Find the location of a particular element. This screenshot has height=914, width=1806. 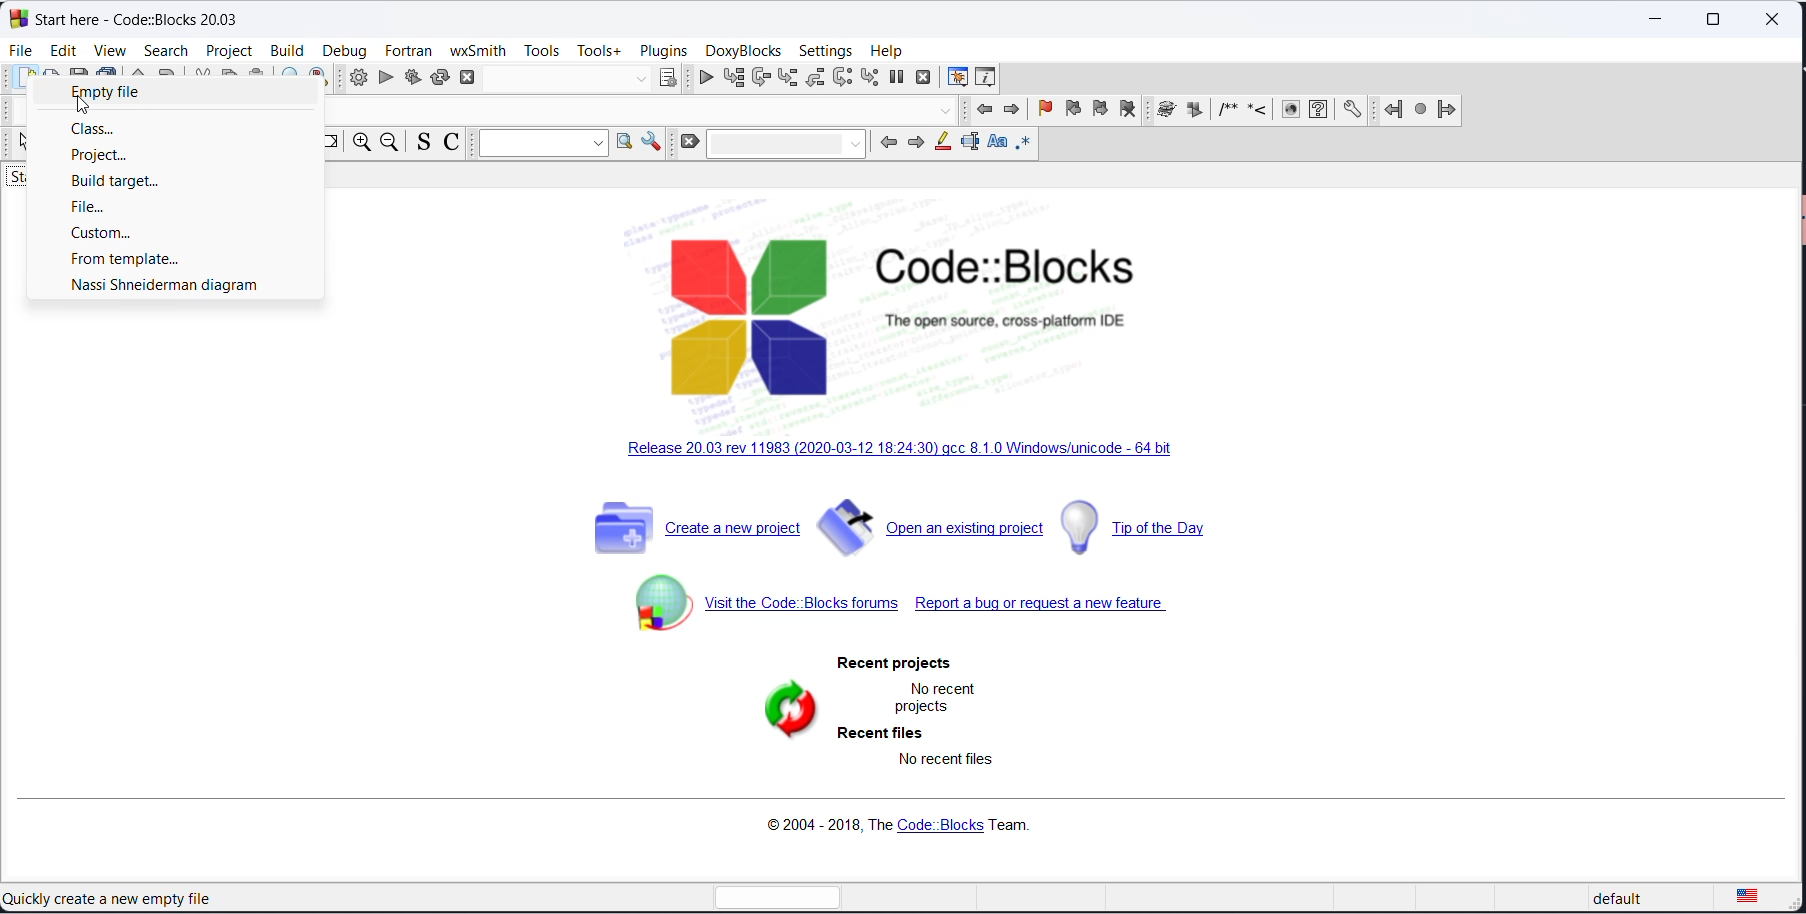

add bookmark is located at coordinates (1039, 111).